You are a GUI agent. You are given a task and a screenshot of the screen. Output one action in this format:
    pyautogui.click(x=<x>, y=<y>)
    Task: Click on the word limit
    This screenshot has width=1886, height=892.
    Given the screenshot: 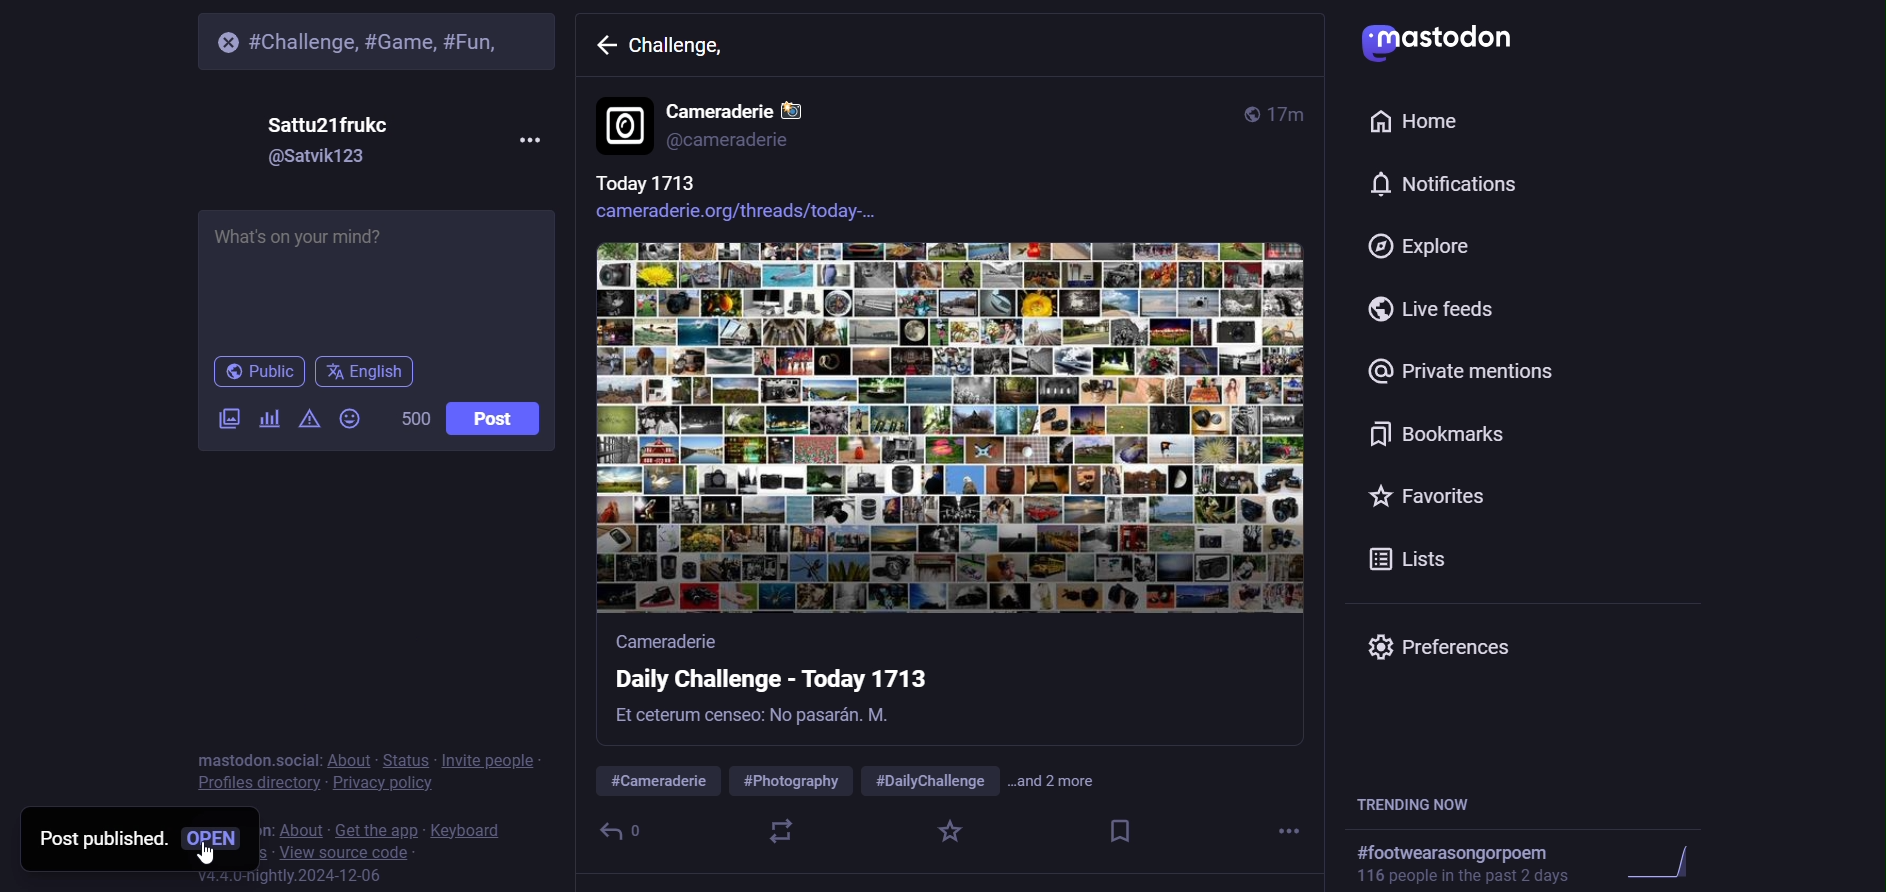 What is the action you would take?
    pyautogui.click(x=413, y=419)
    